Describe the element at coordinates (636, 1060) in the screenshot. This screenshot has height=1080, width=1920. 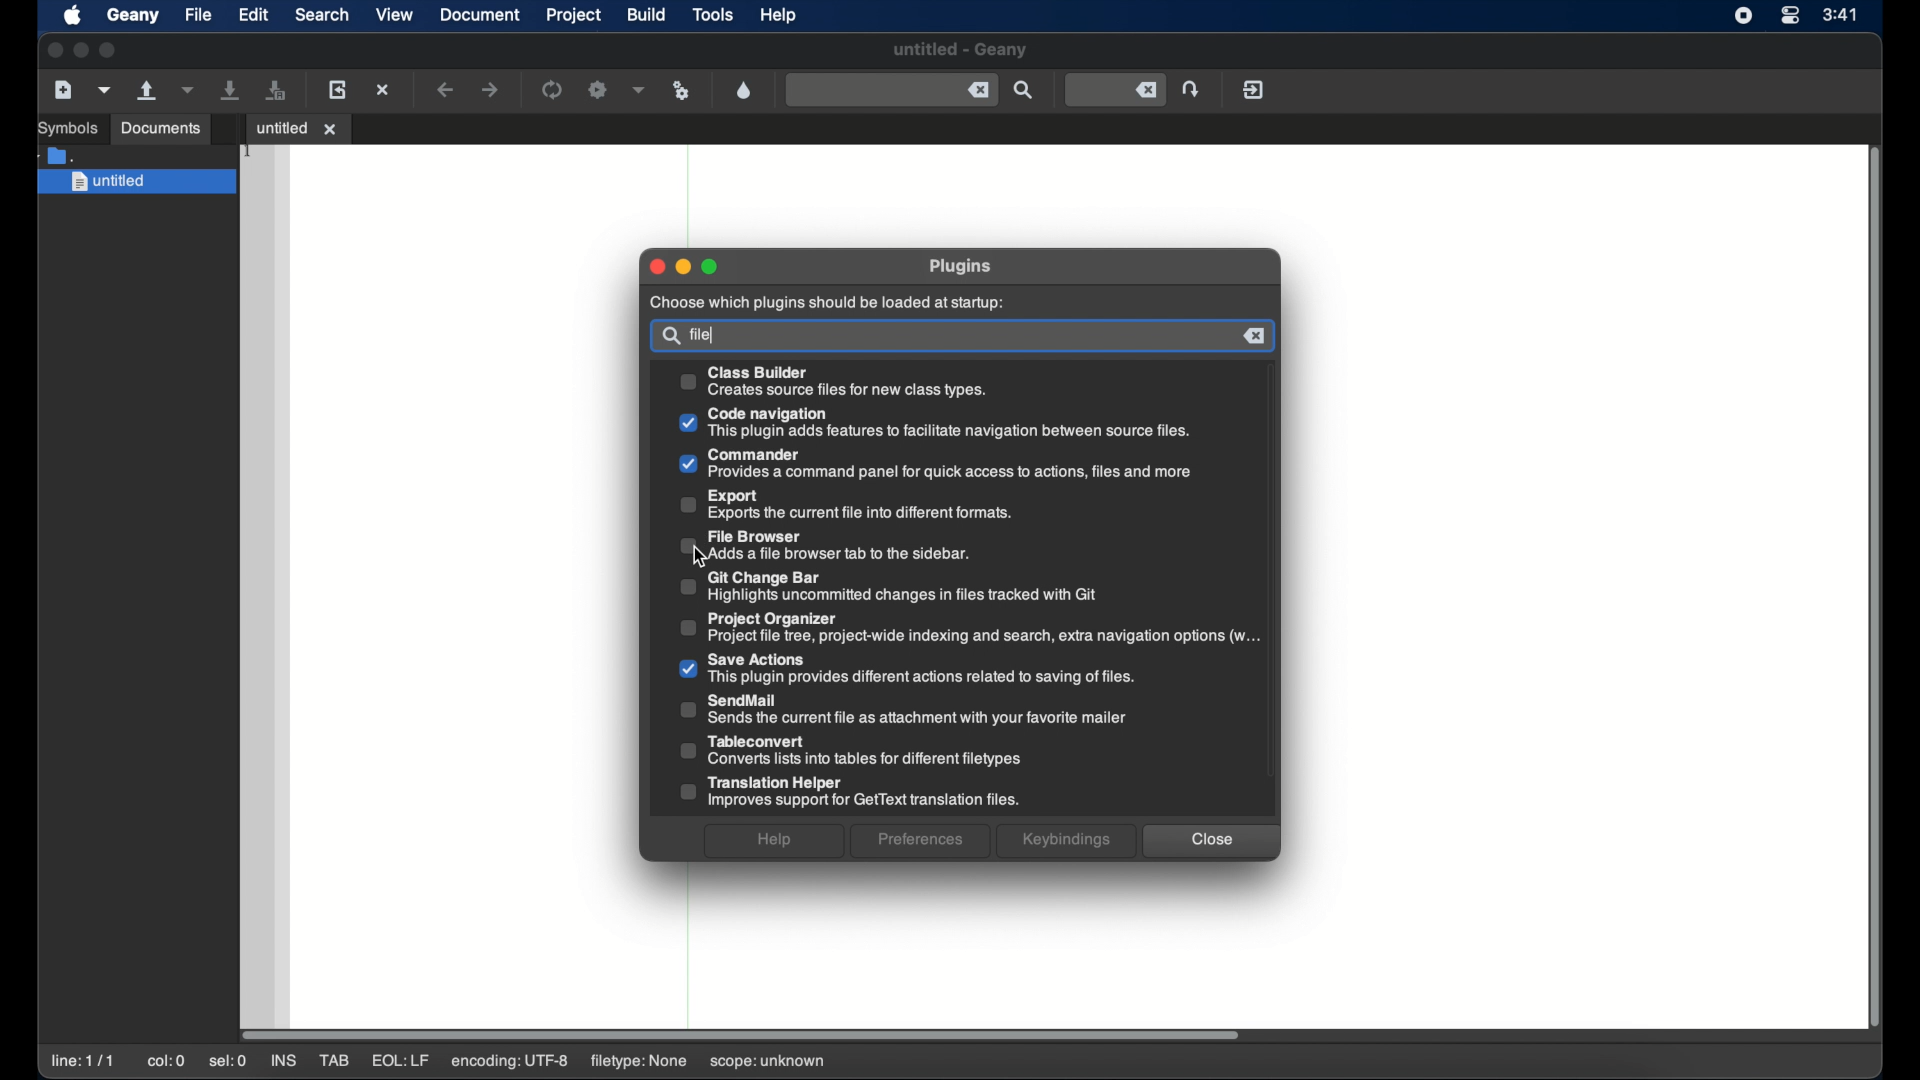
I see `filetype: none` at that location.